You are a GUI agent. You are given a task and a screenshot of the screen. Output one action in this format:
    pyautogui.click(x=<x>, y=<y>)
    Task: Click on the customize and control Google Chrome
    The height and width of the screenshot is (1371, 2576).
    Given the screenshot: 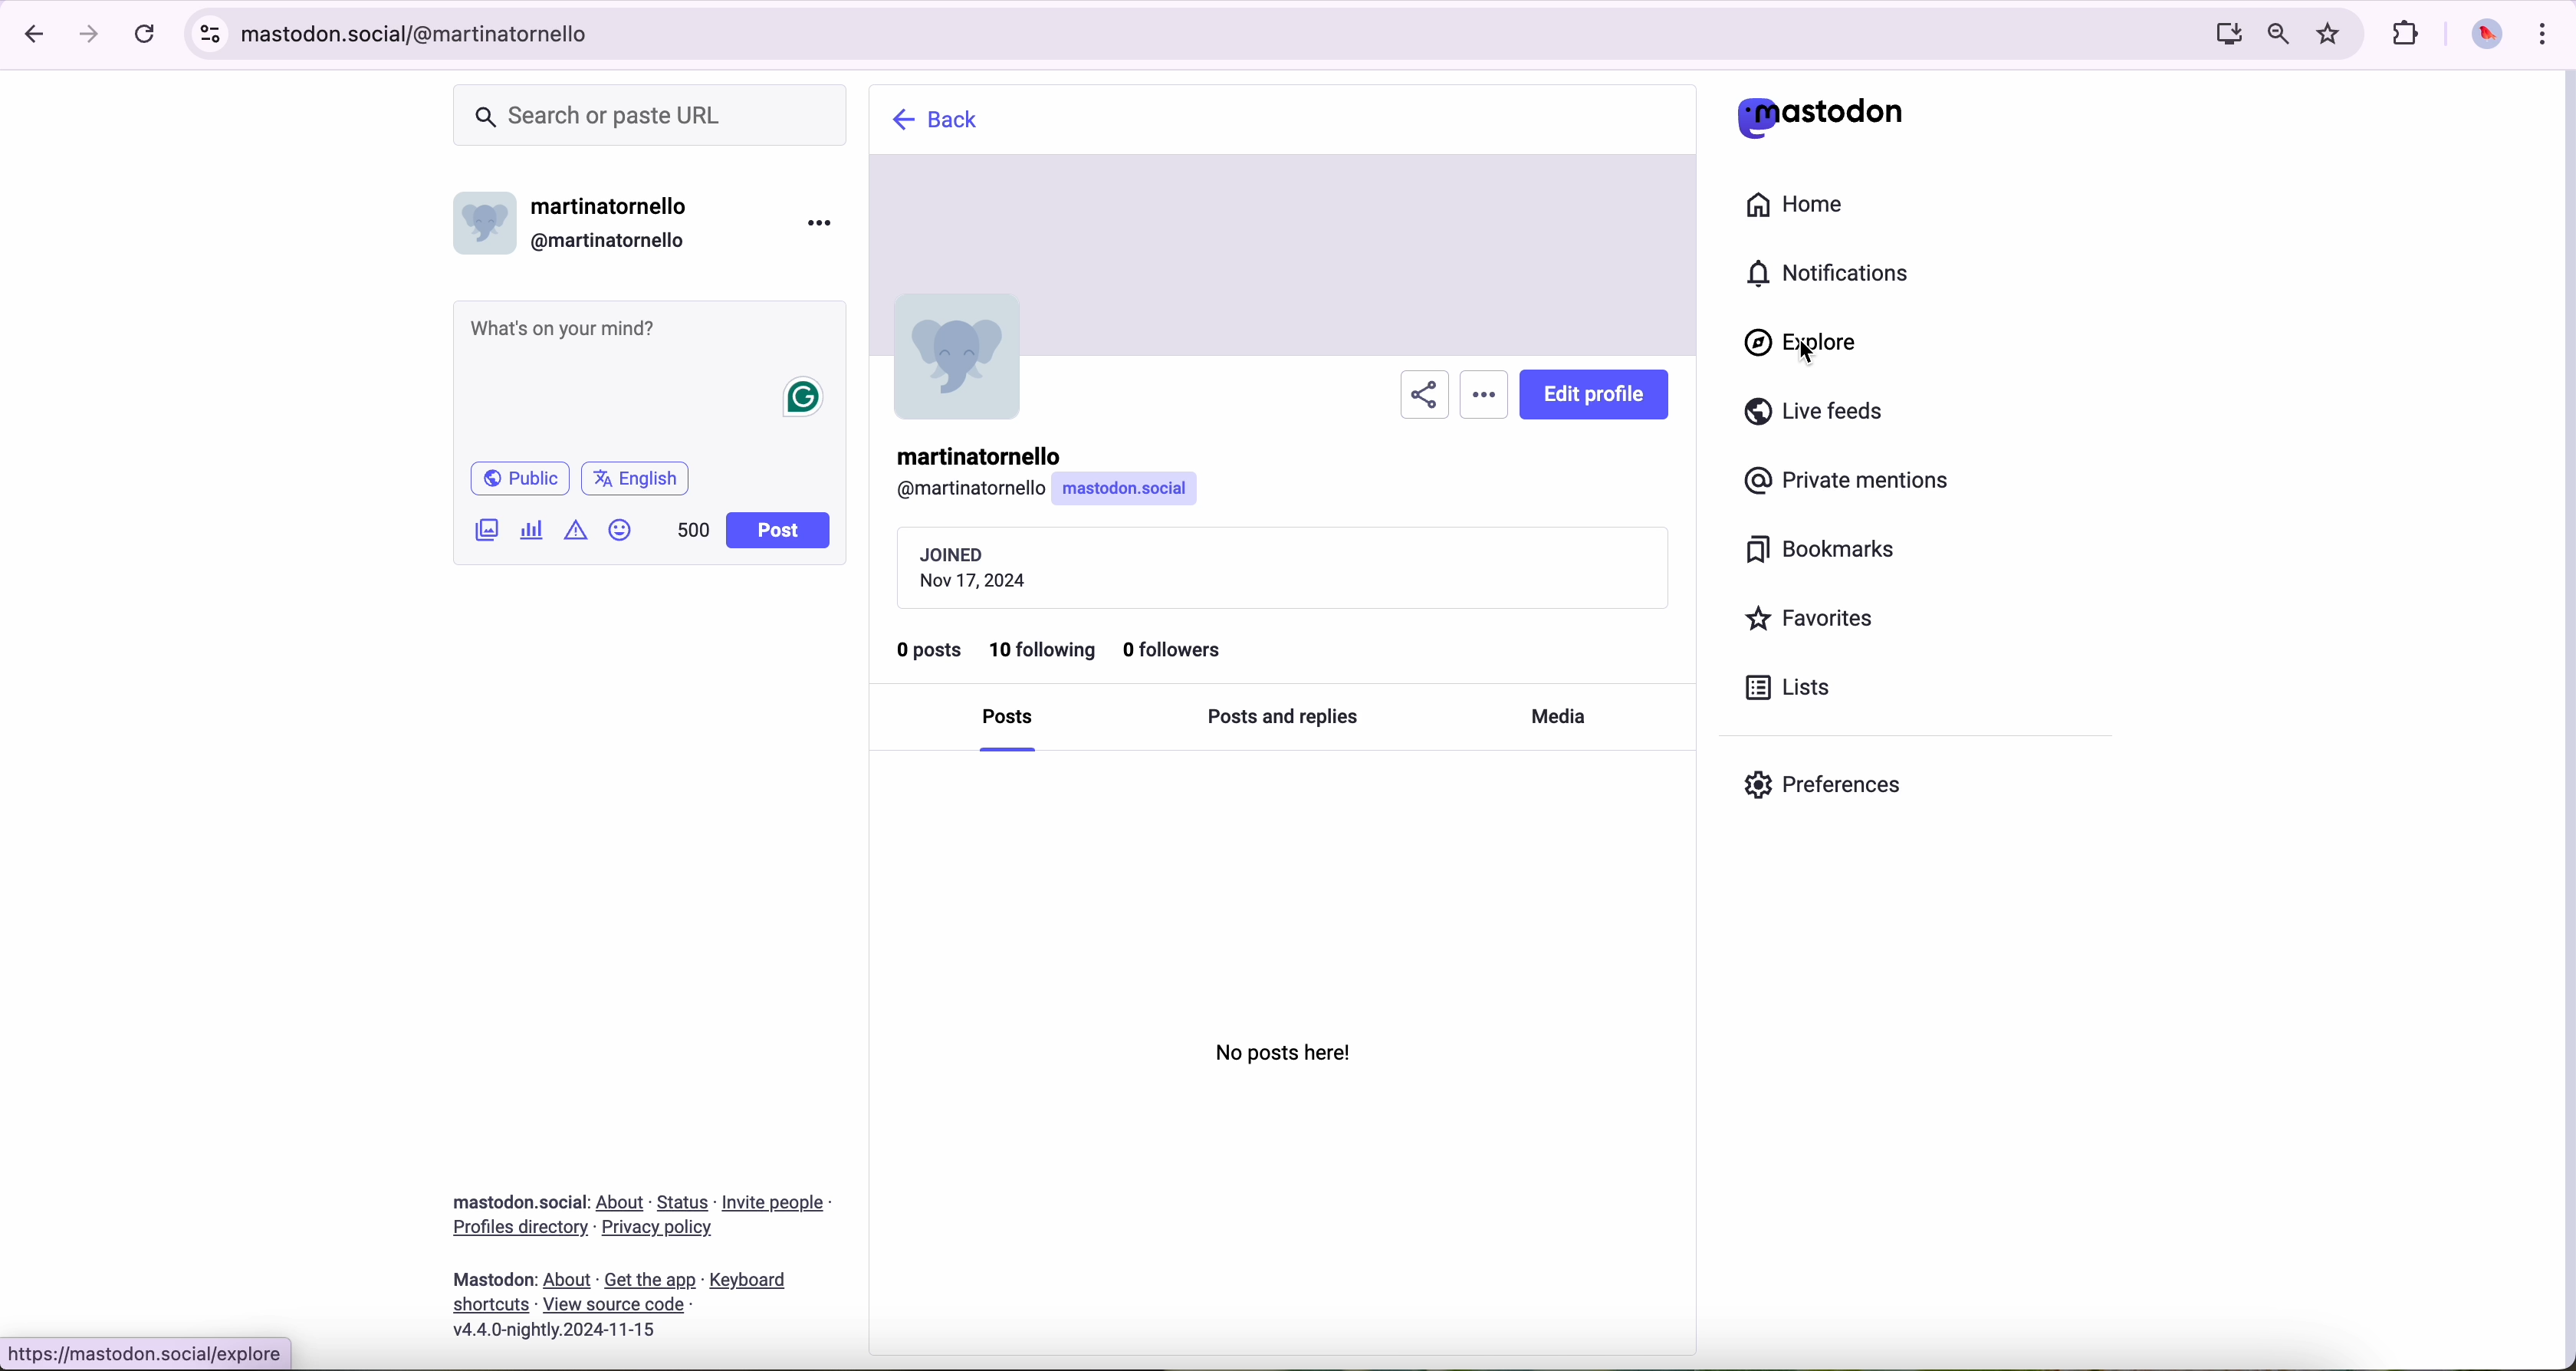 What is the action you would take?
    pyautogui.click(x=2549, y=34)
    